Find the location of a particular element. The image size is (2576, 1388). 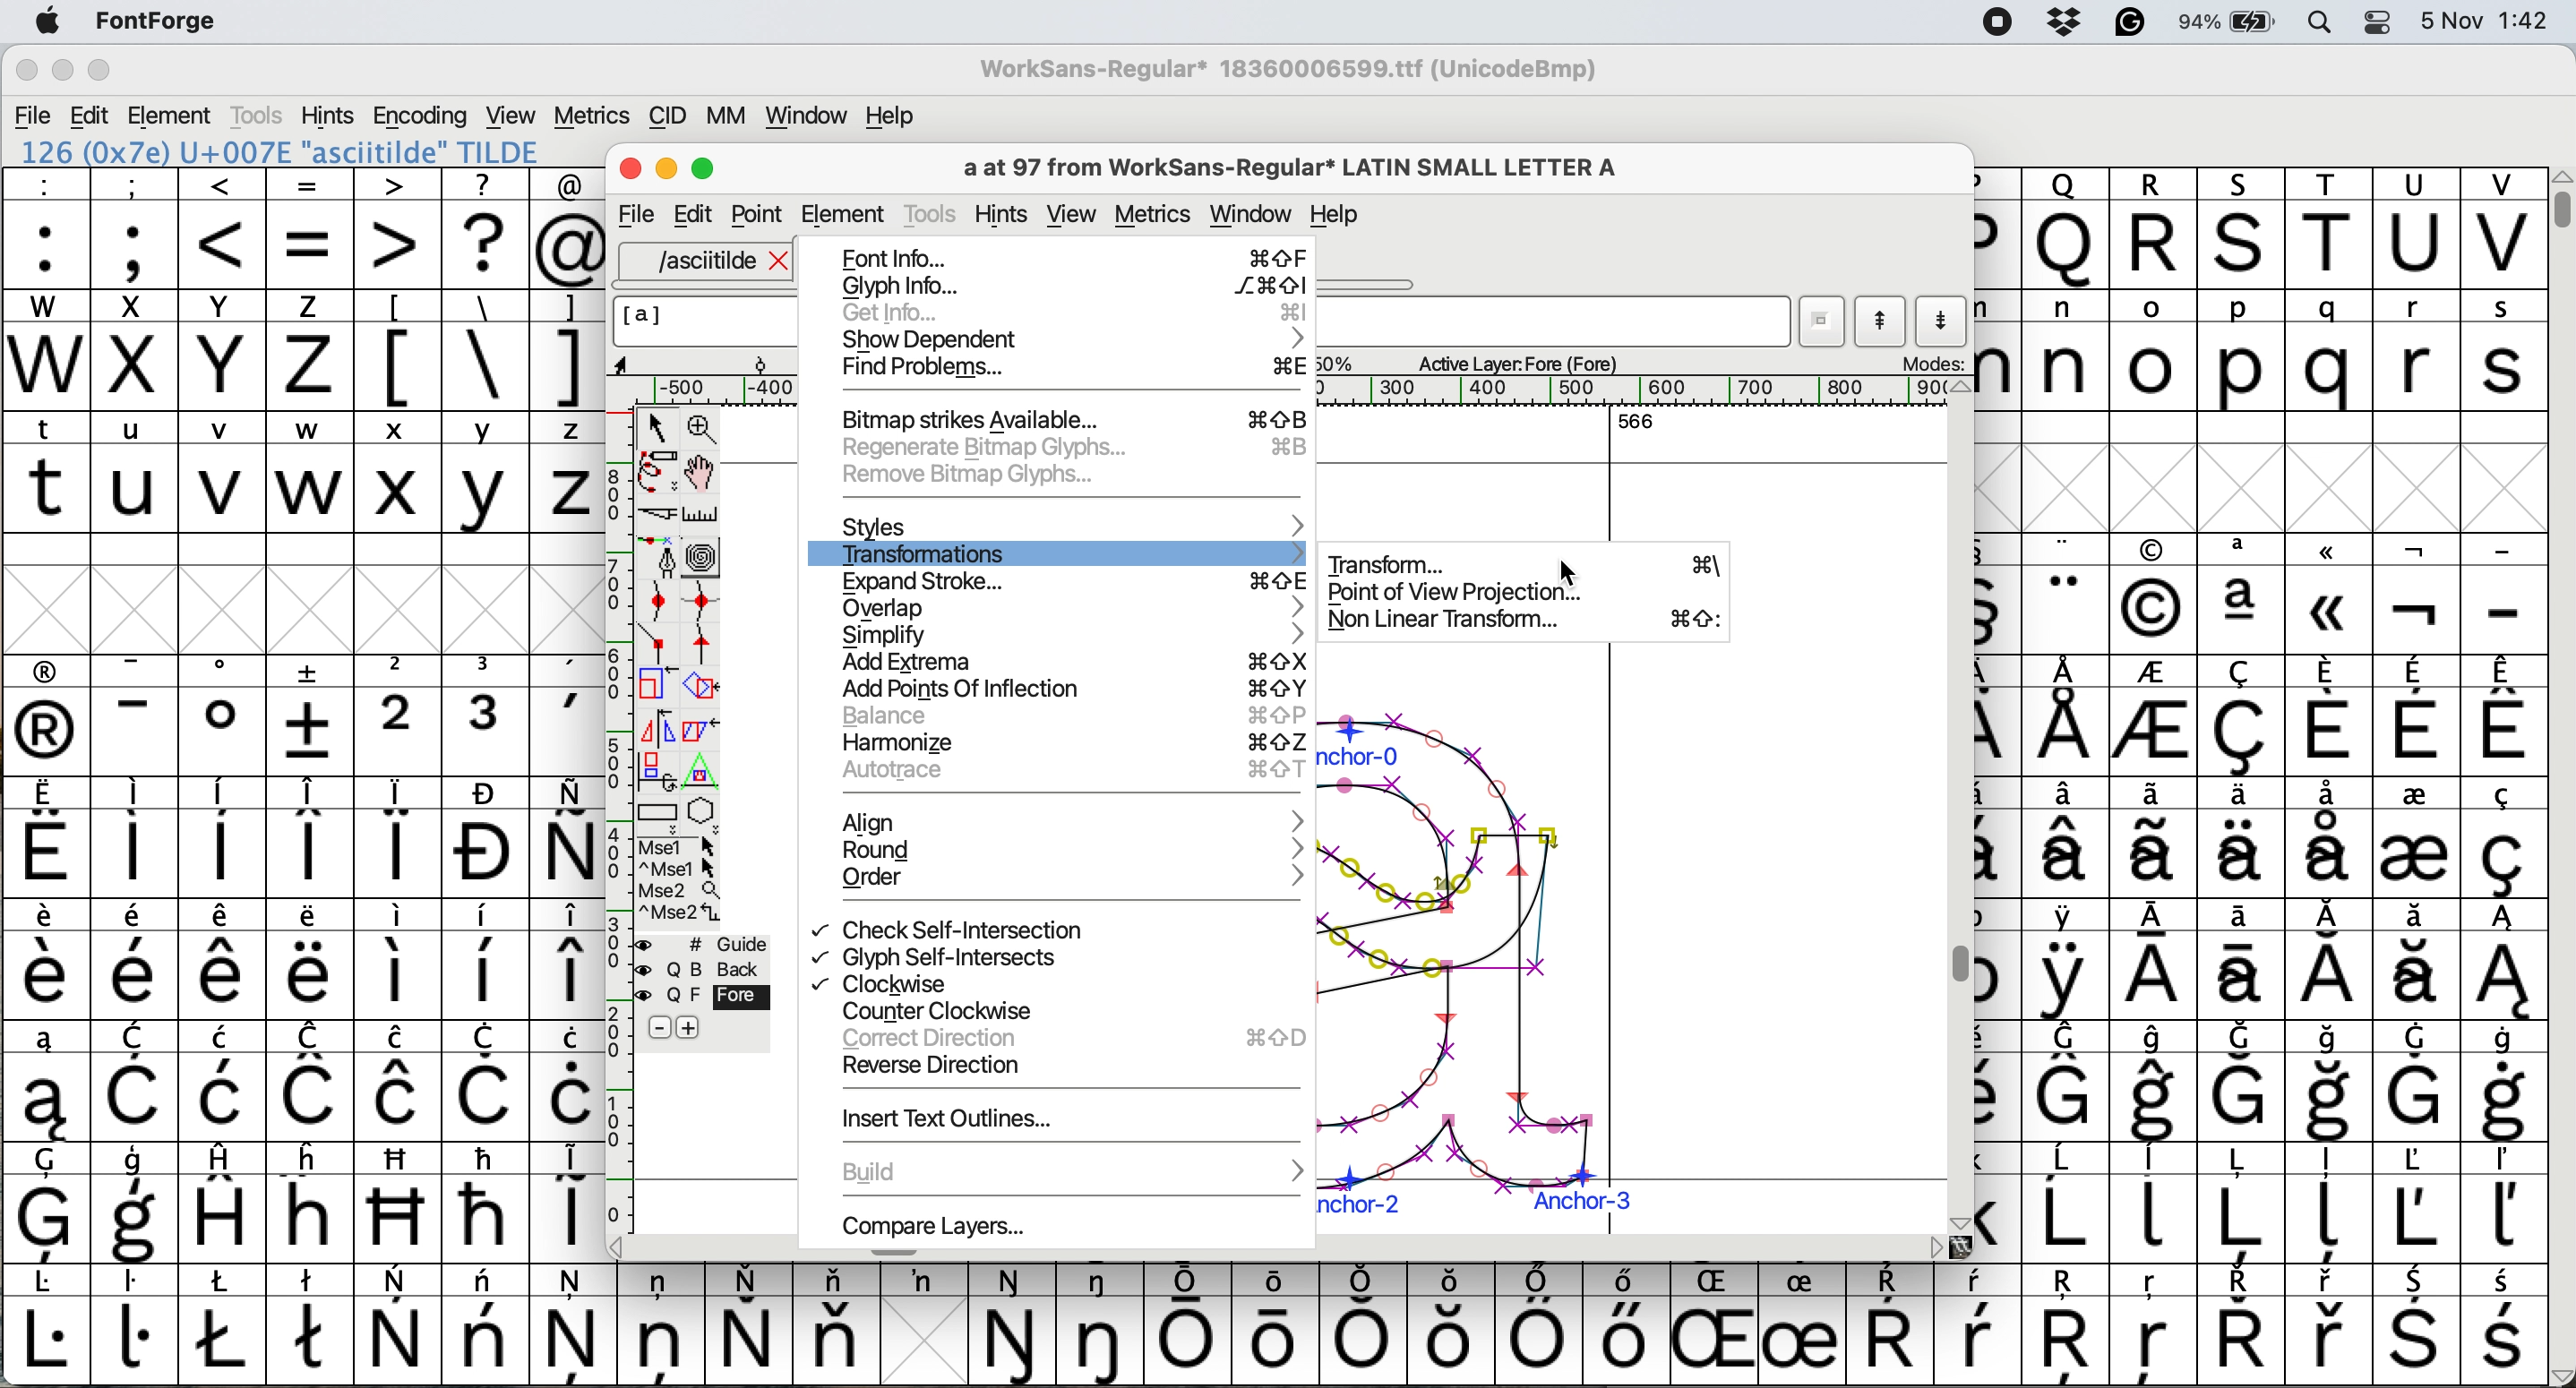

v is located at coordinates (223, 475).